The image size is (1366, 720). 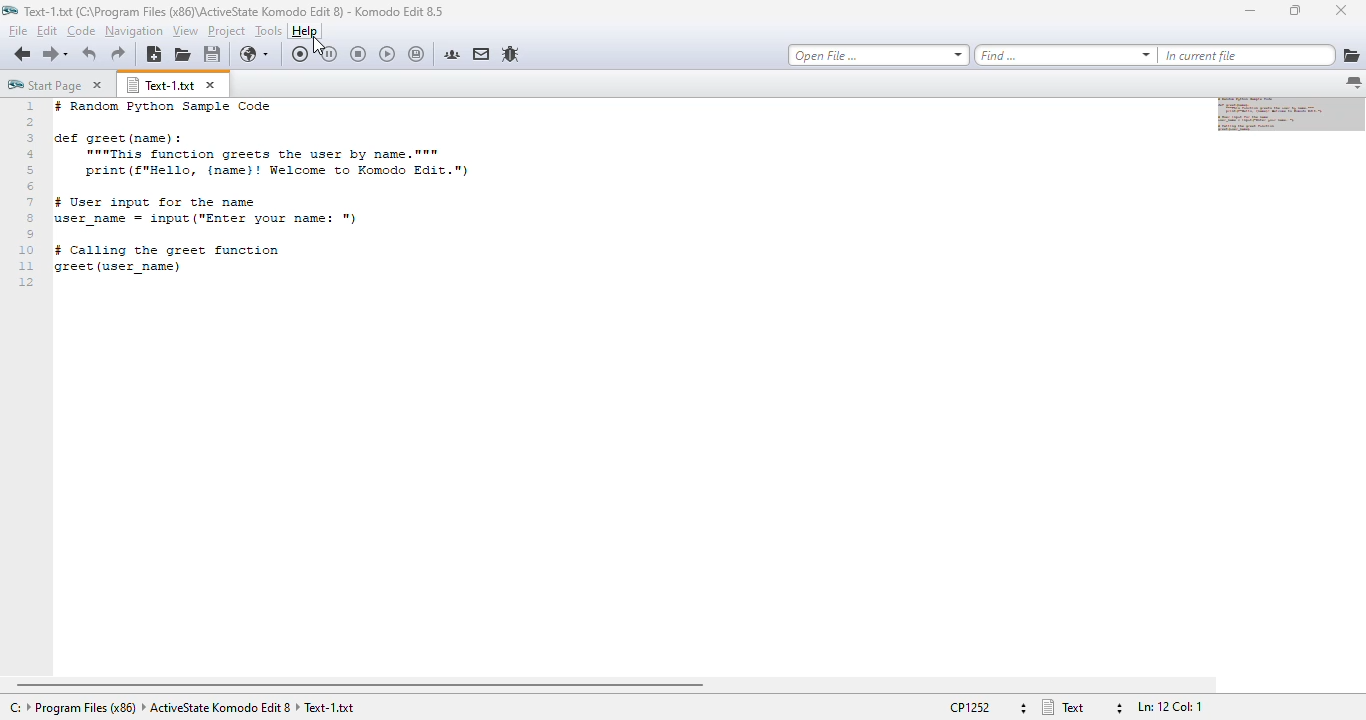 I want to click on redo last action, so click(x=118, y=54).